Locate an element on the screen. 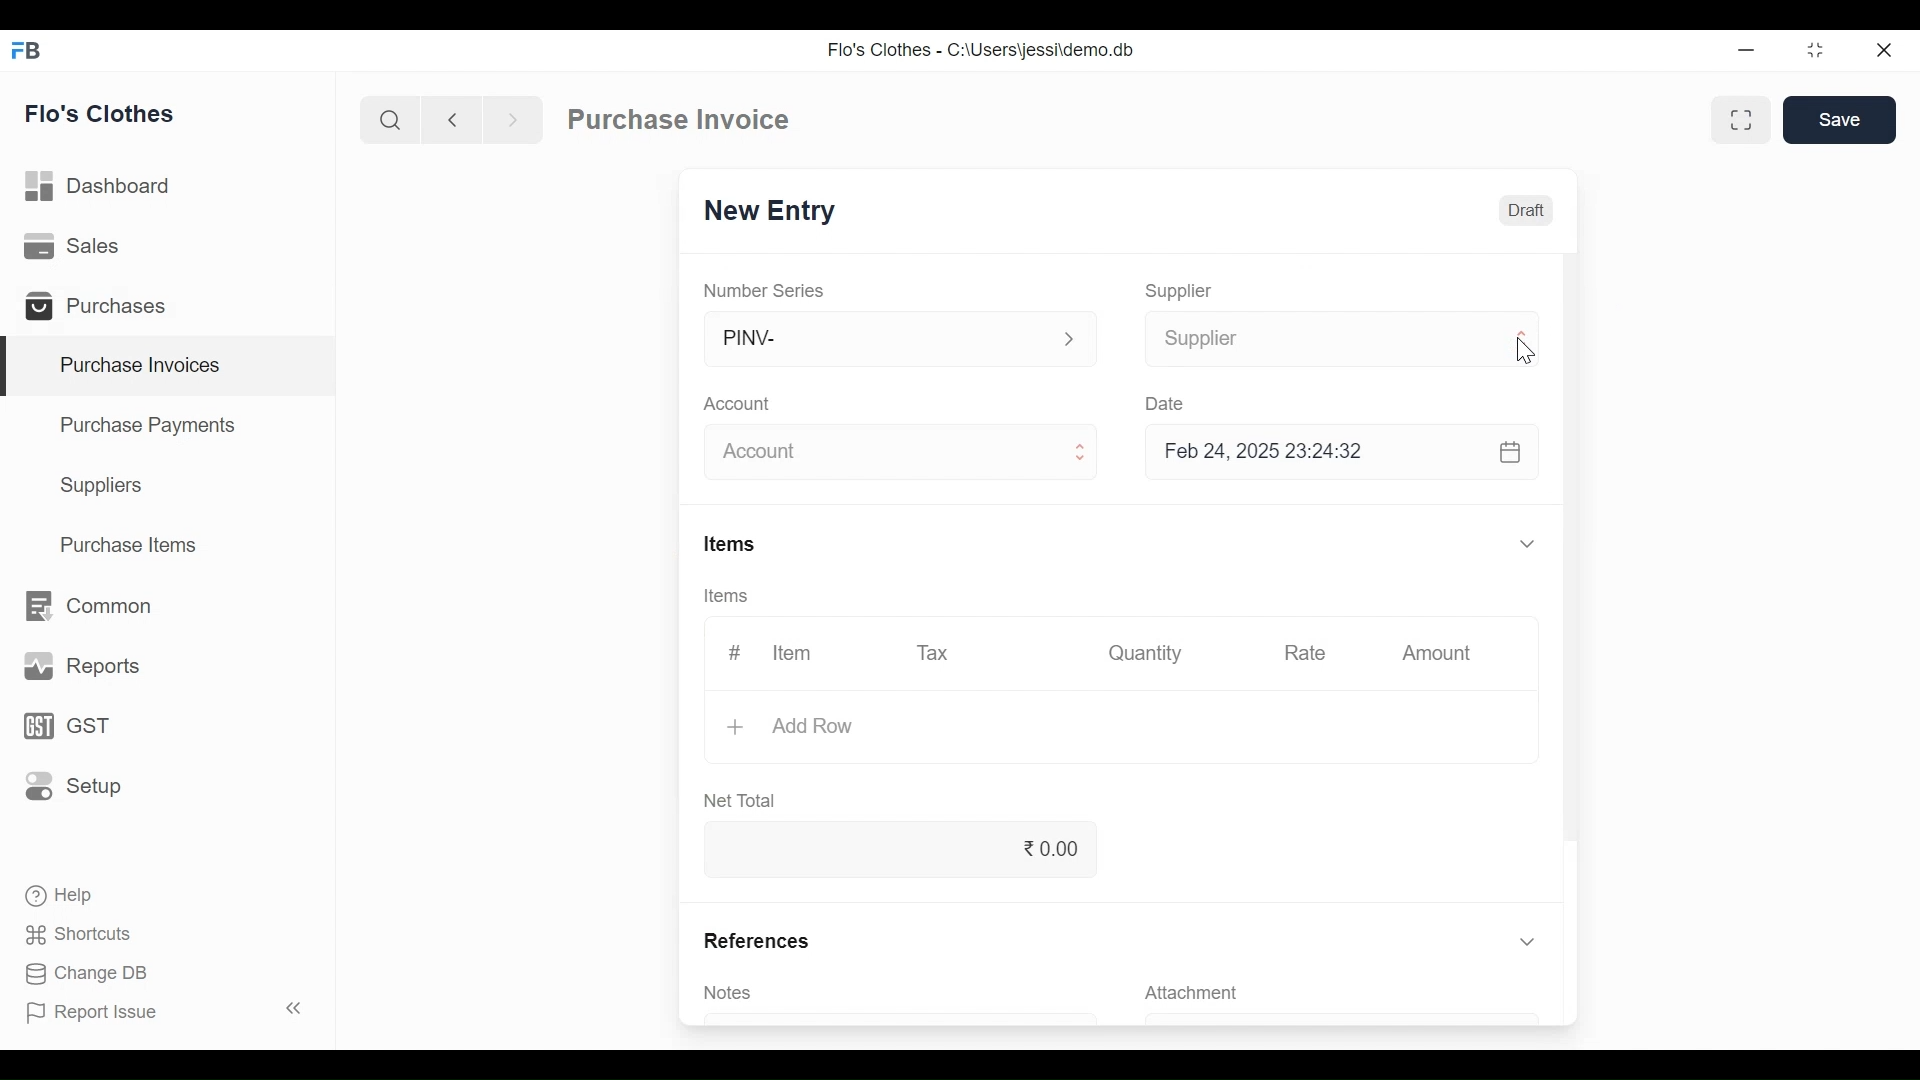 This screenshot has height=1080, width=1920. New Entry is located at coordinates (772, 211).